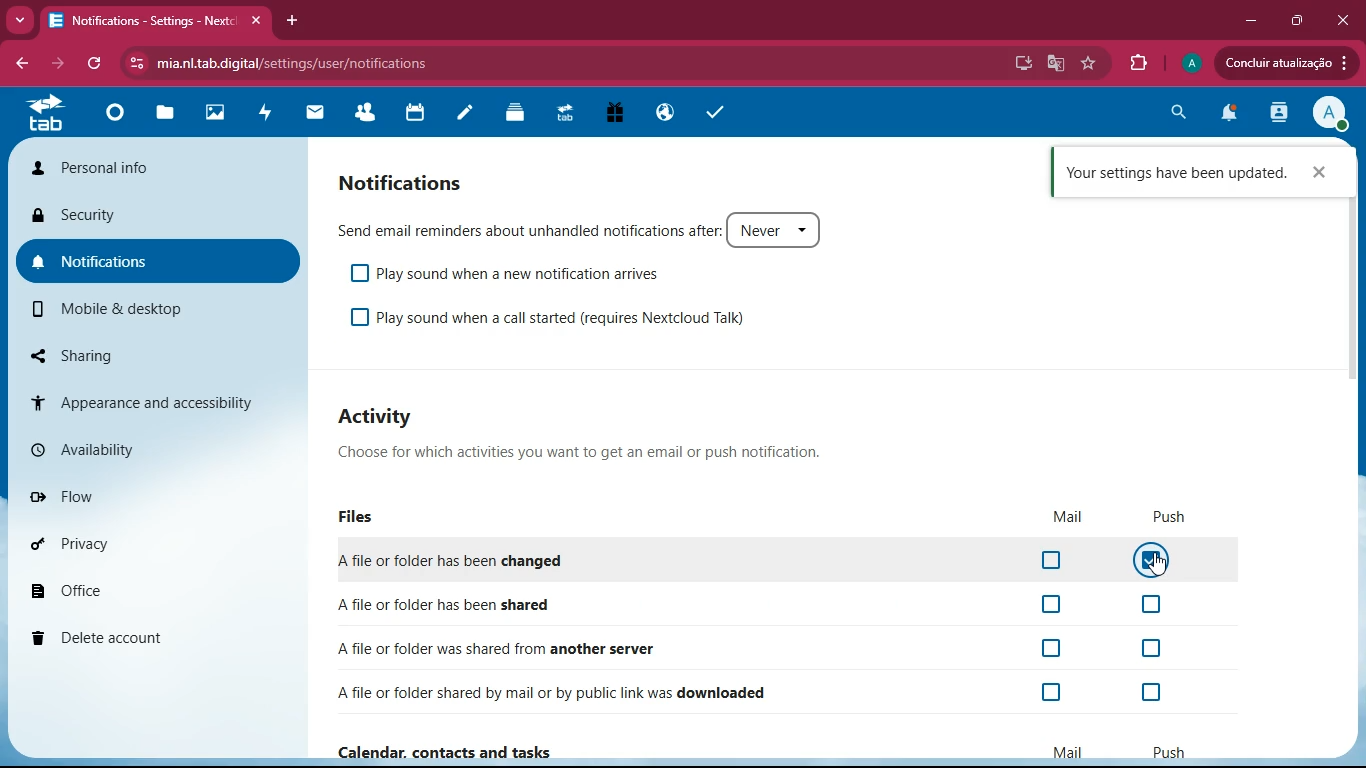  I want to click on privacy, so click(137, 540).